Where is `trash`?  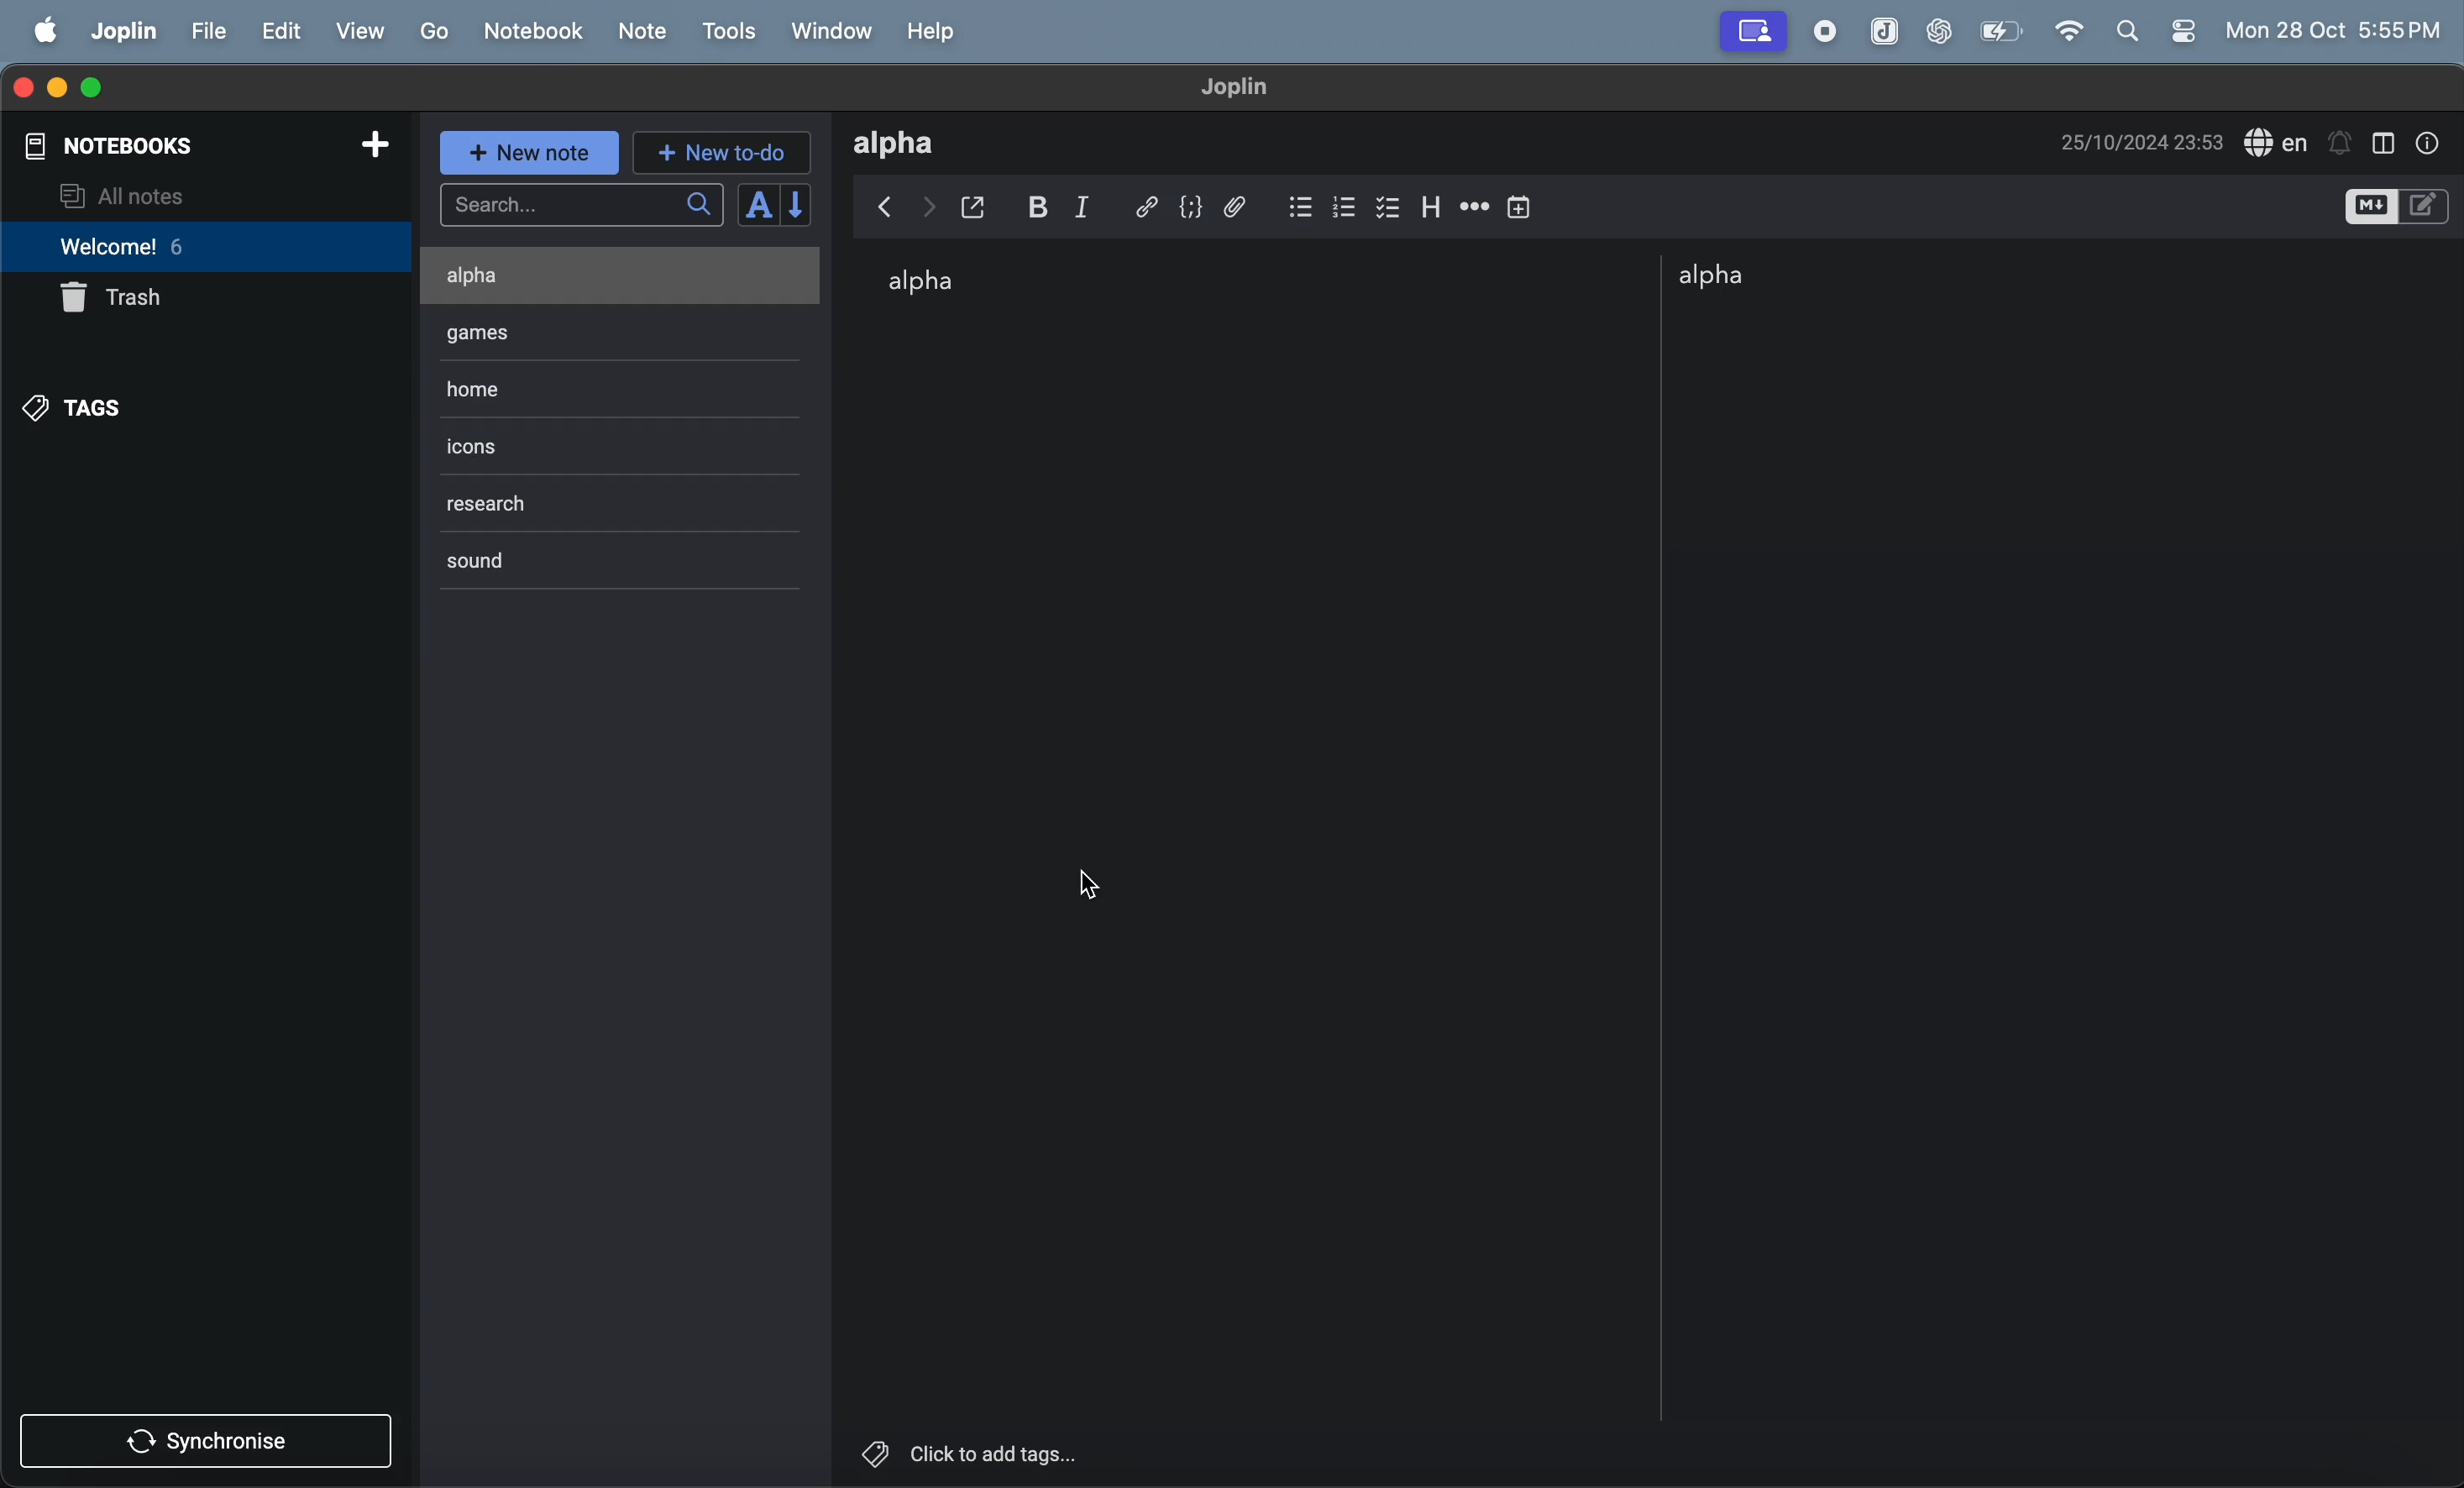
trash is located at coordinates (122, 299).